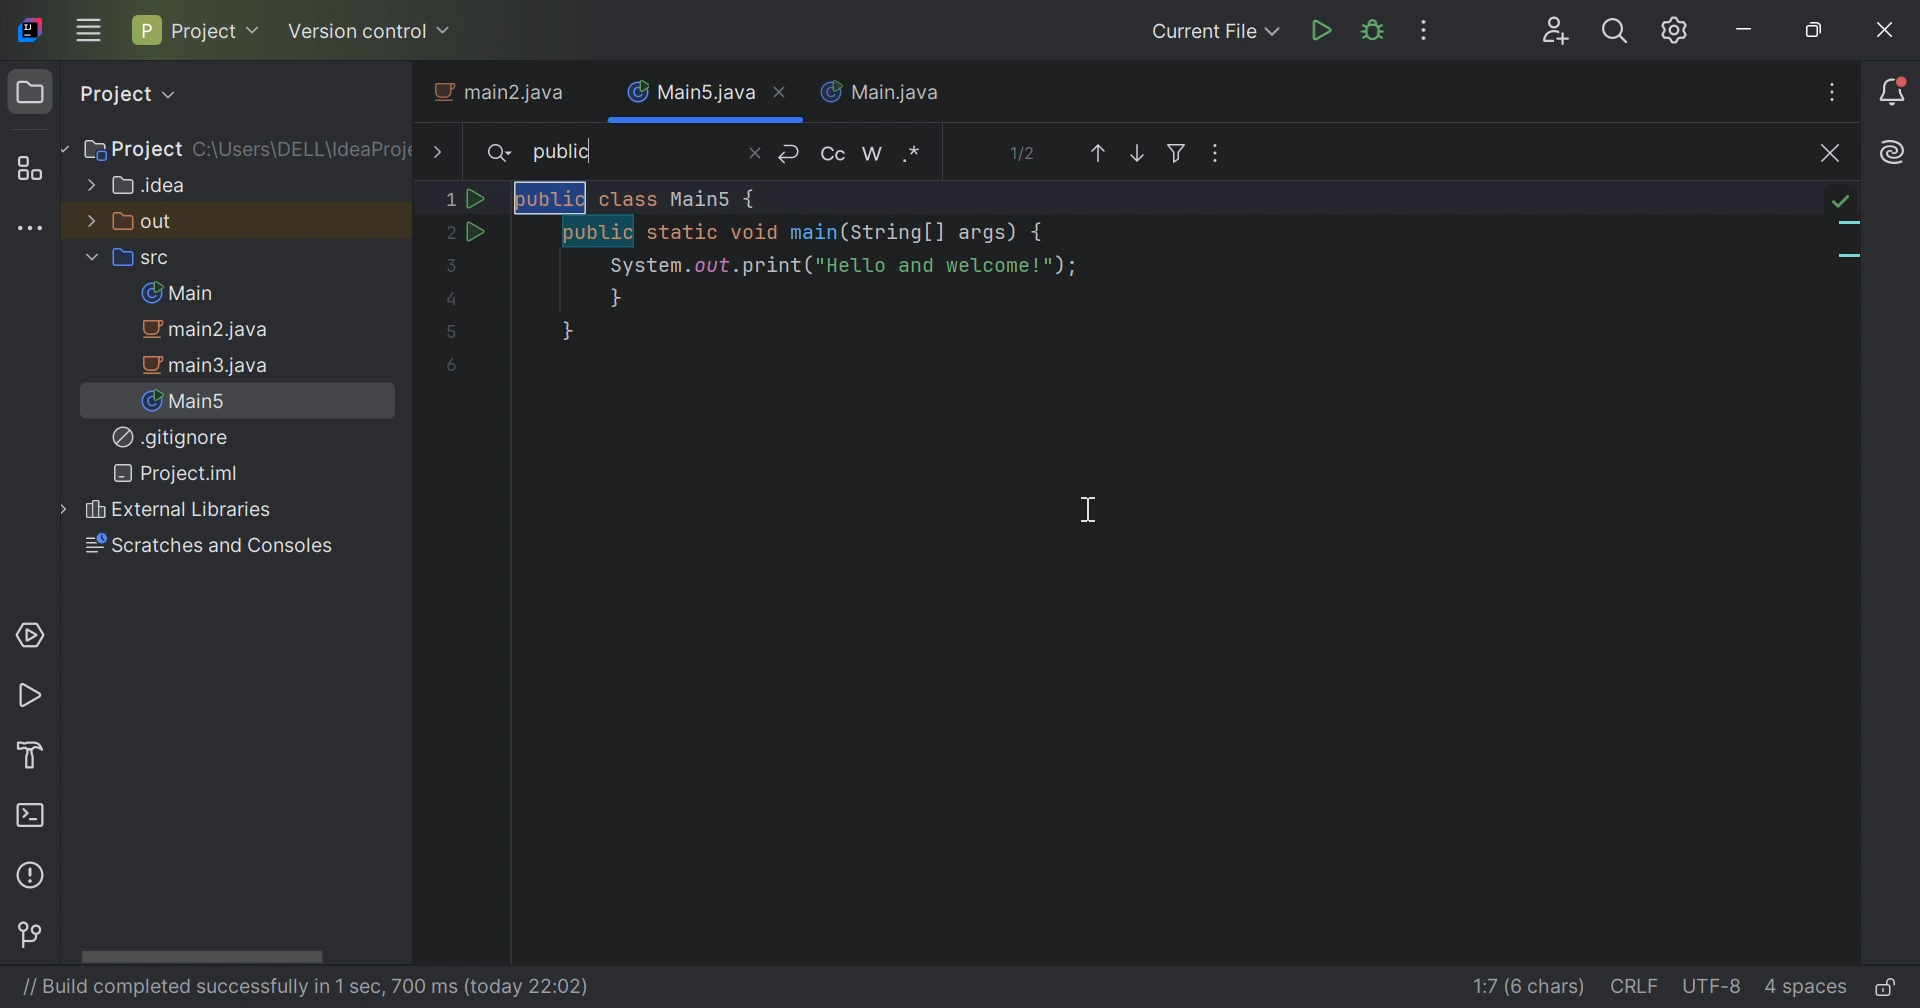 Image resolution: width=1920 pixels, height=1008 pixels. I want to click on Recent Files, Tab Actions, and More, so click(1891, 153).